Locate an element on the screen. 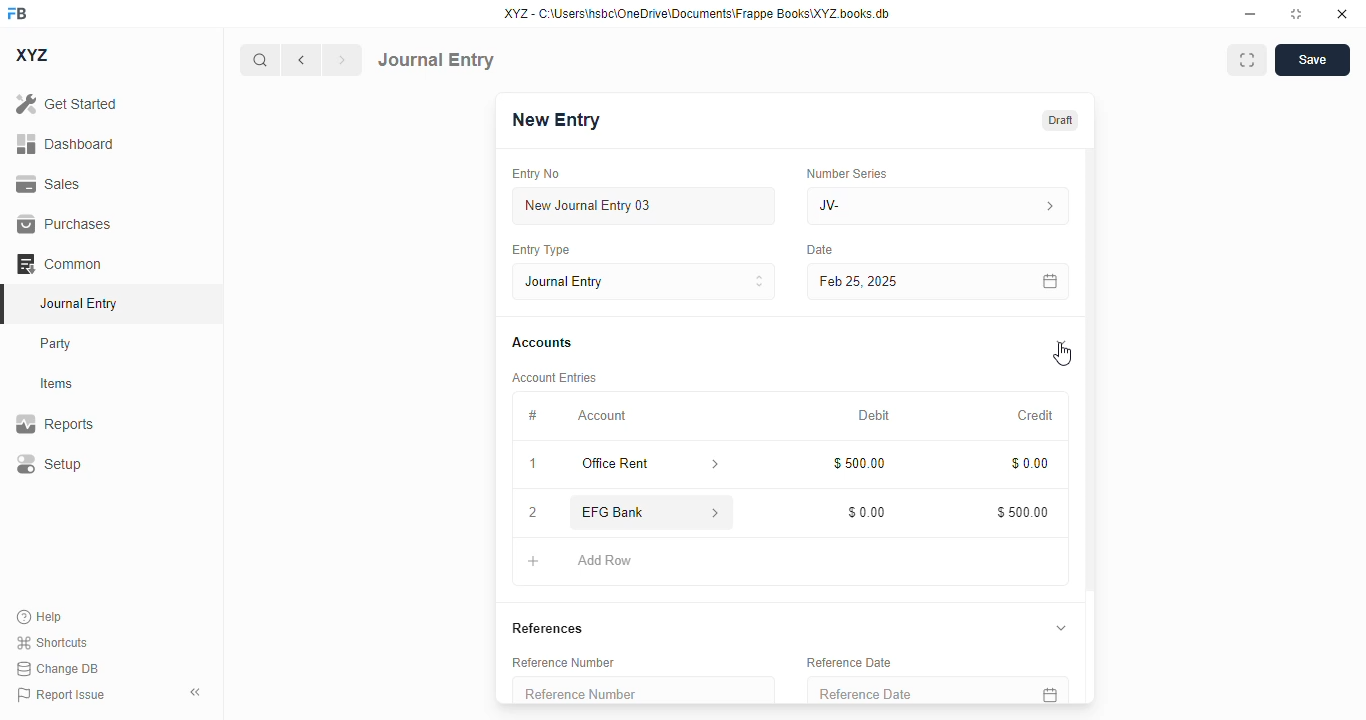 Image resolution: width=1366 pixels, height=720 pixels. reference number is located at coordinates (563, 662).